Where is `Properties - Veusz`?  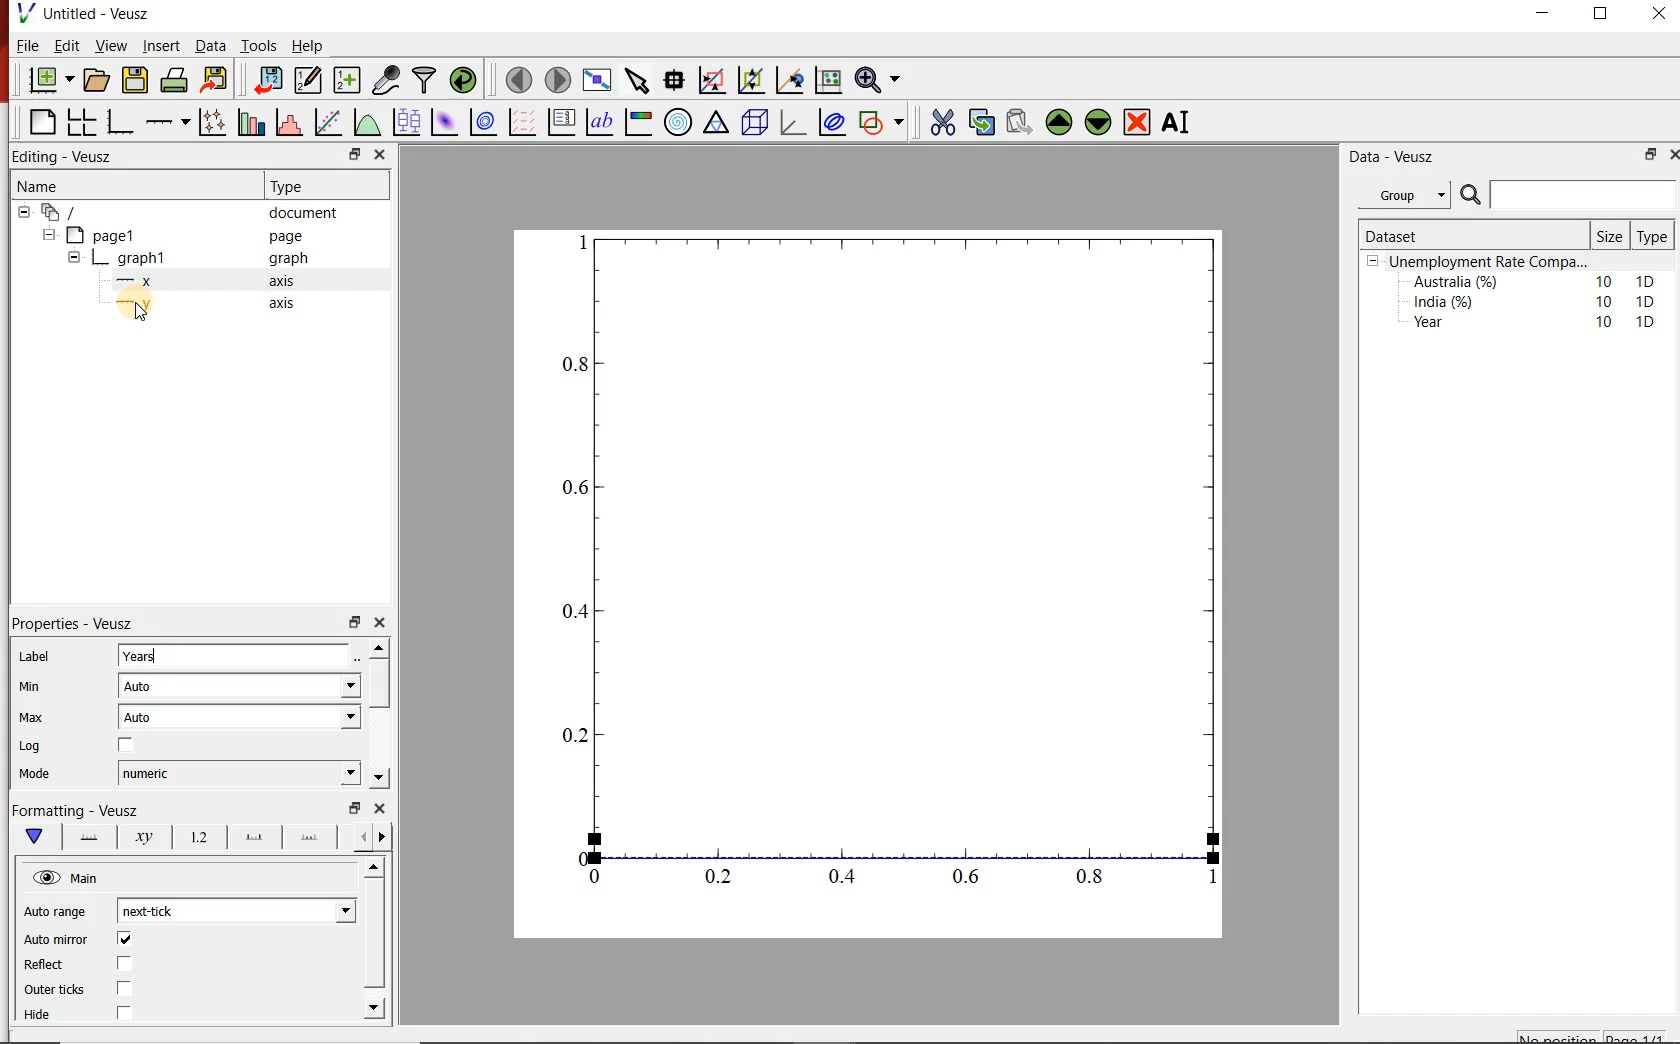
Properties - Veusz is located at coordinates (76, 625).